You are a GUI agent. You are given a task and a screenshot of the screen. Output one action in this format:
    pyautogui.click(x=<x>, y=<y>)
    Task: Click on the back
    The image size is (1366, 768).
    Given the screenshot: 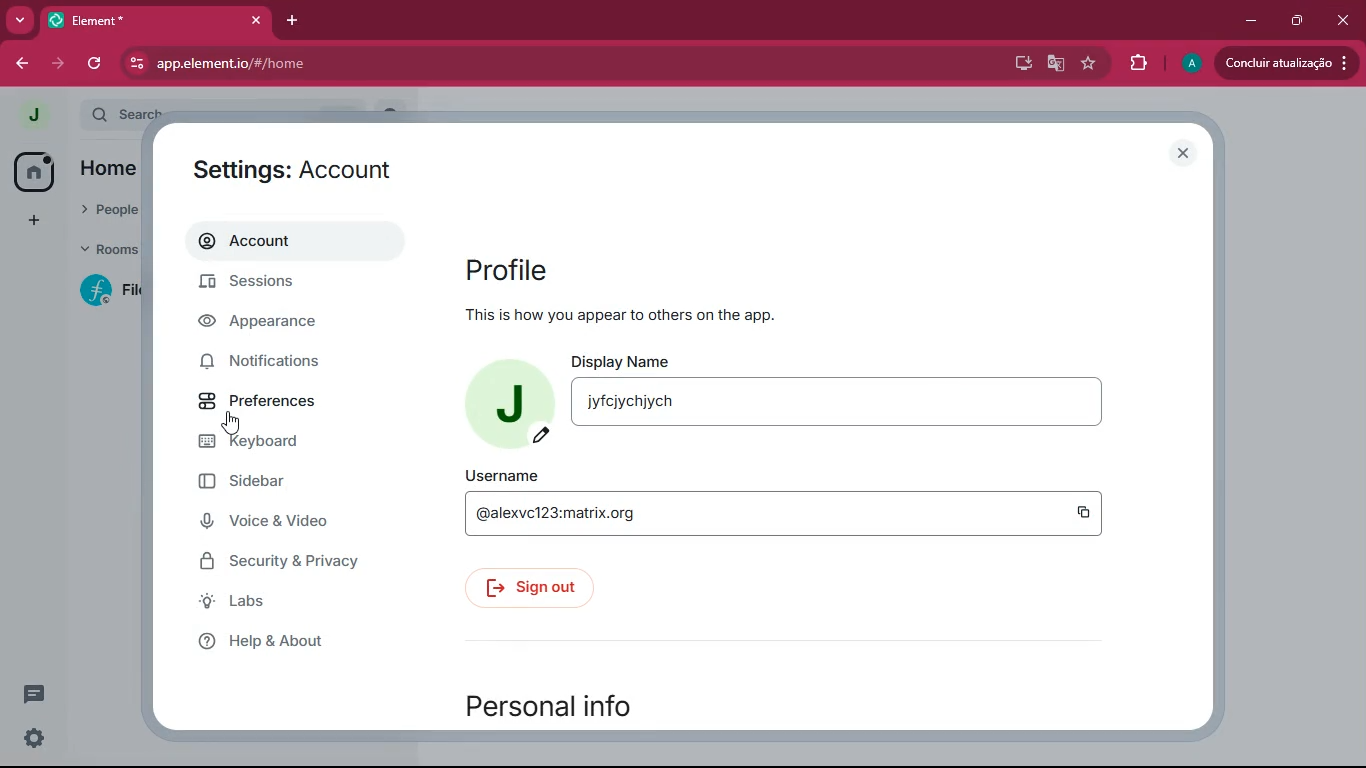 What is the action you would take?
    pyautogui.click(x=22, y=63)
    